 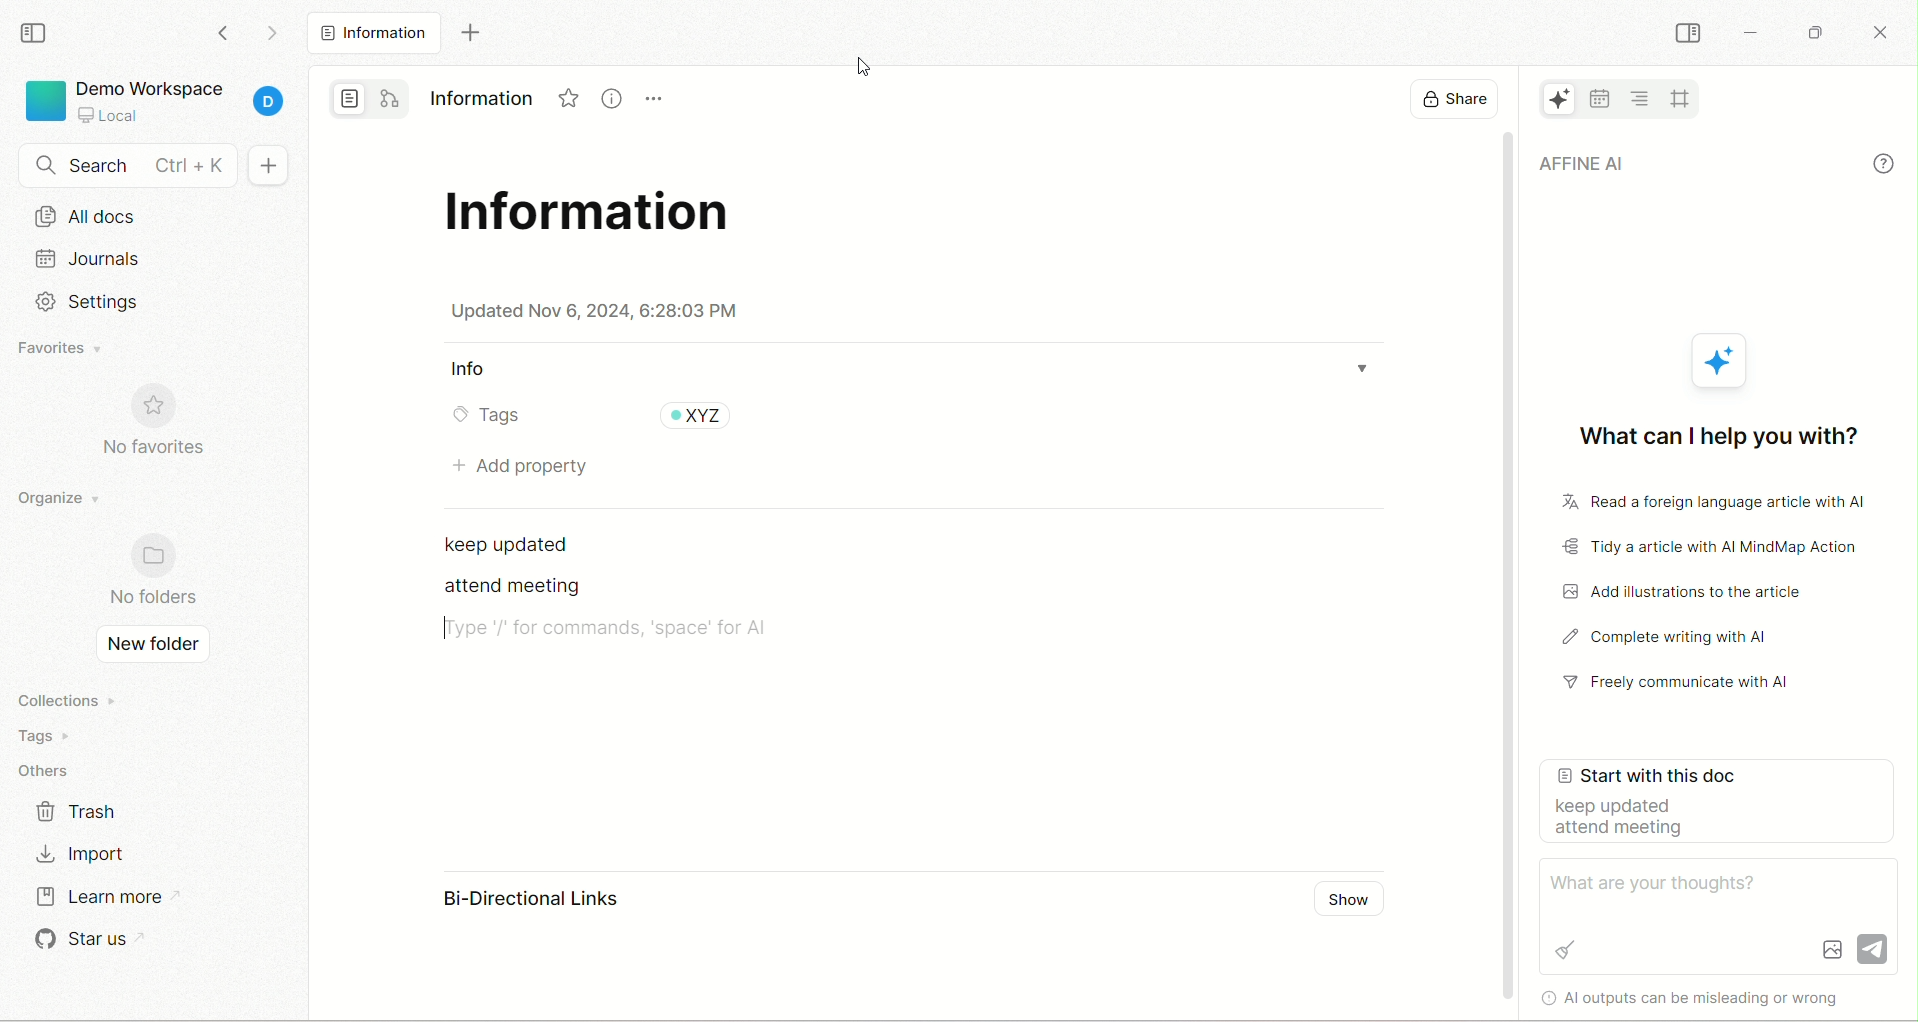 I want to click on add illustrations to the article, so click(x=1694, y=592).